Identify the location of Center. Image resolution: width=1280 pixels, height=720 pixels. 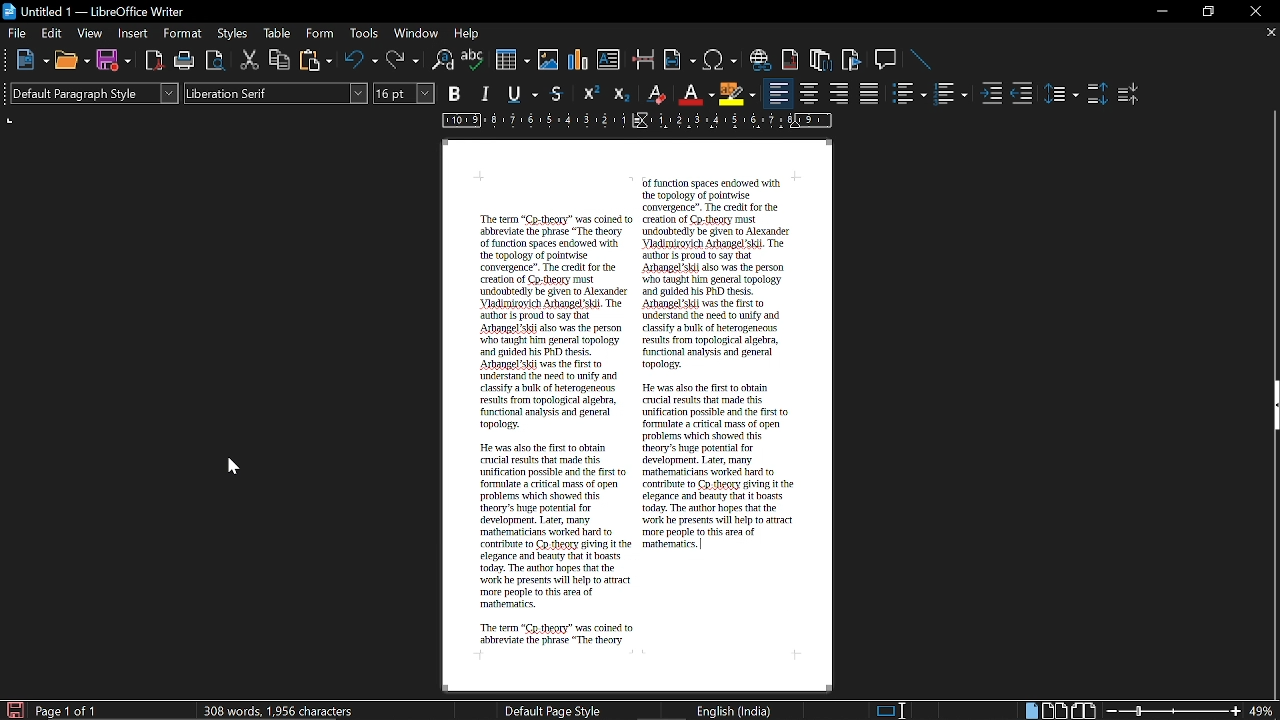
(810, 94).